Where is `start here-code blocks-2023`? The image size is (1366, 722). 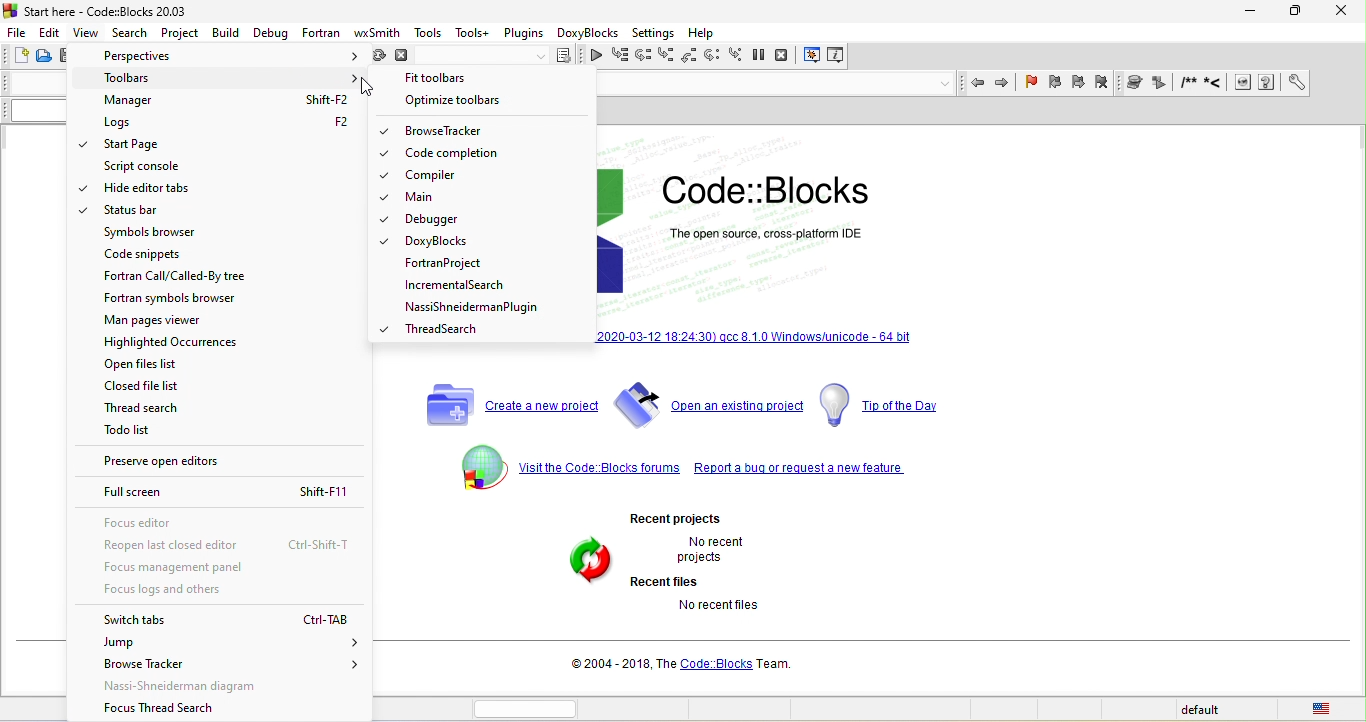
start here-code blocks-2023 is located at coordinates (117, 11).